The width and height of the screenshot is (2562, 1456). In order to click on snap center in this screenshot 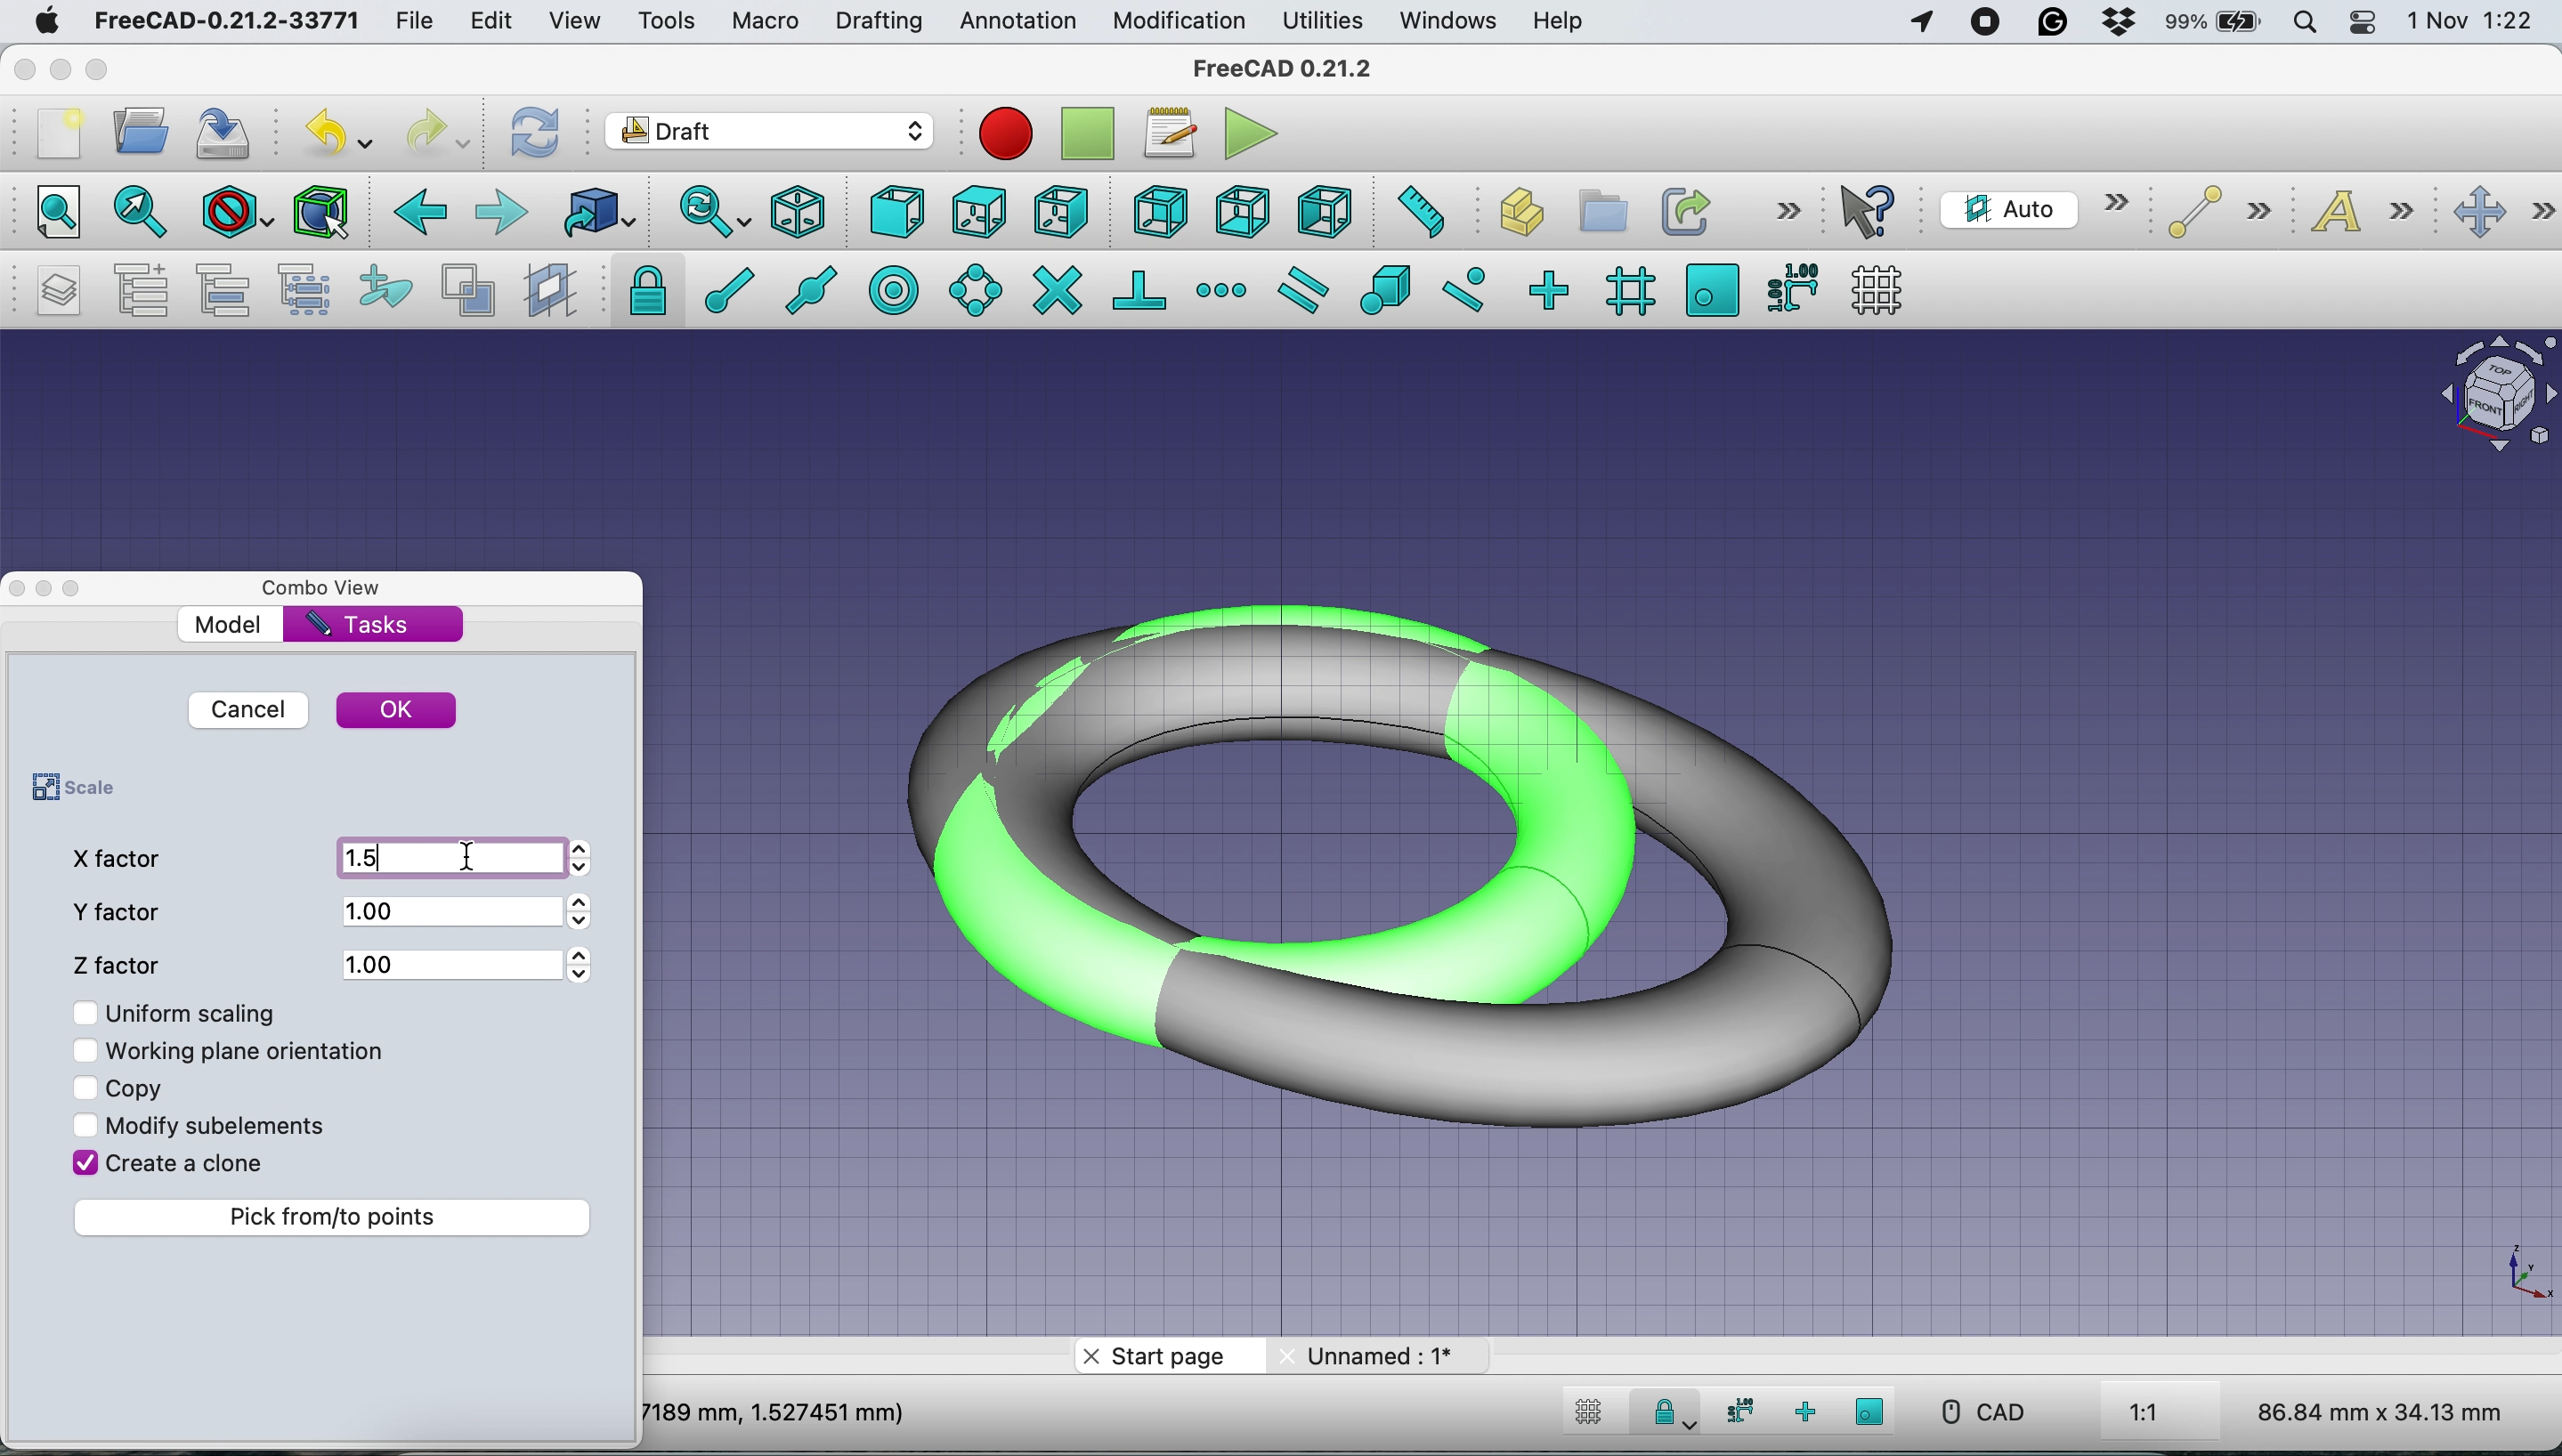, I will do `click(896, 289)`.